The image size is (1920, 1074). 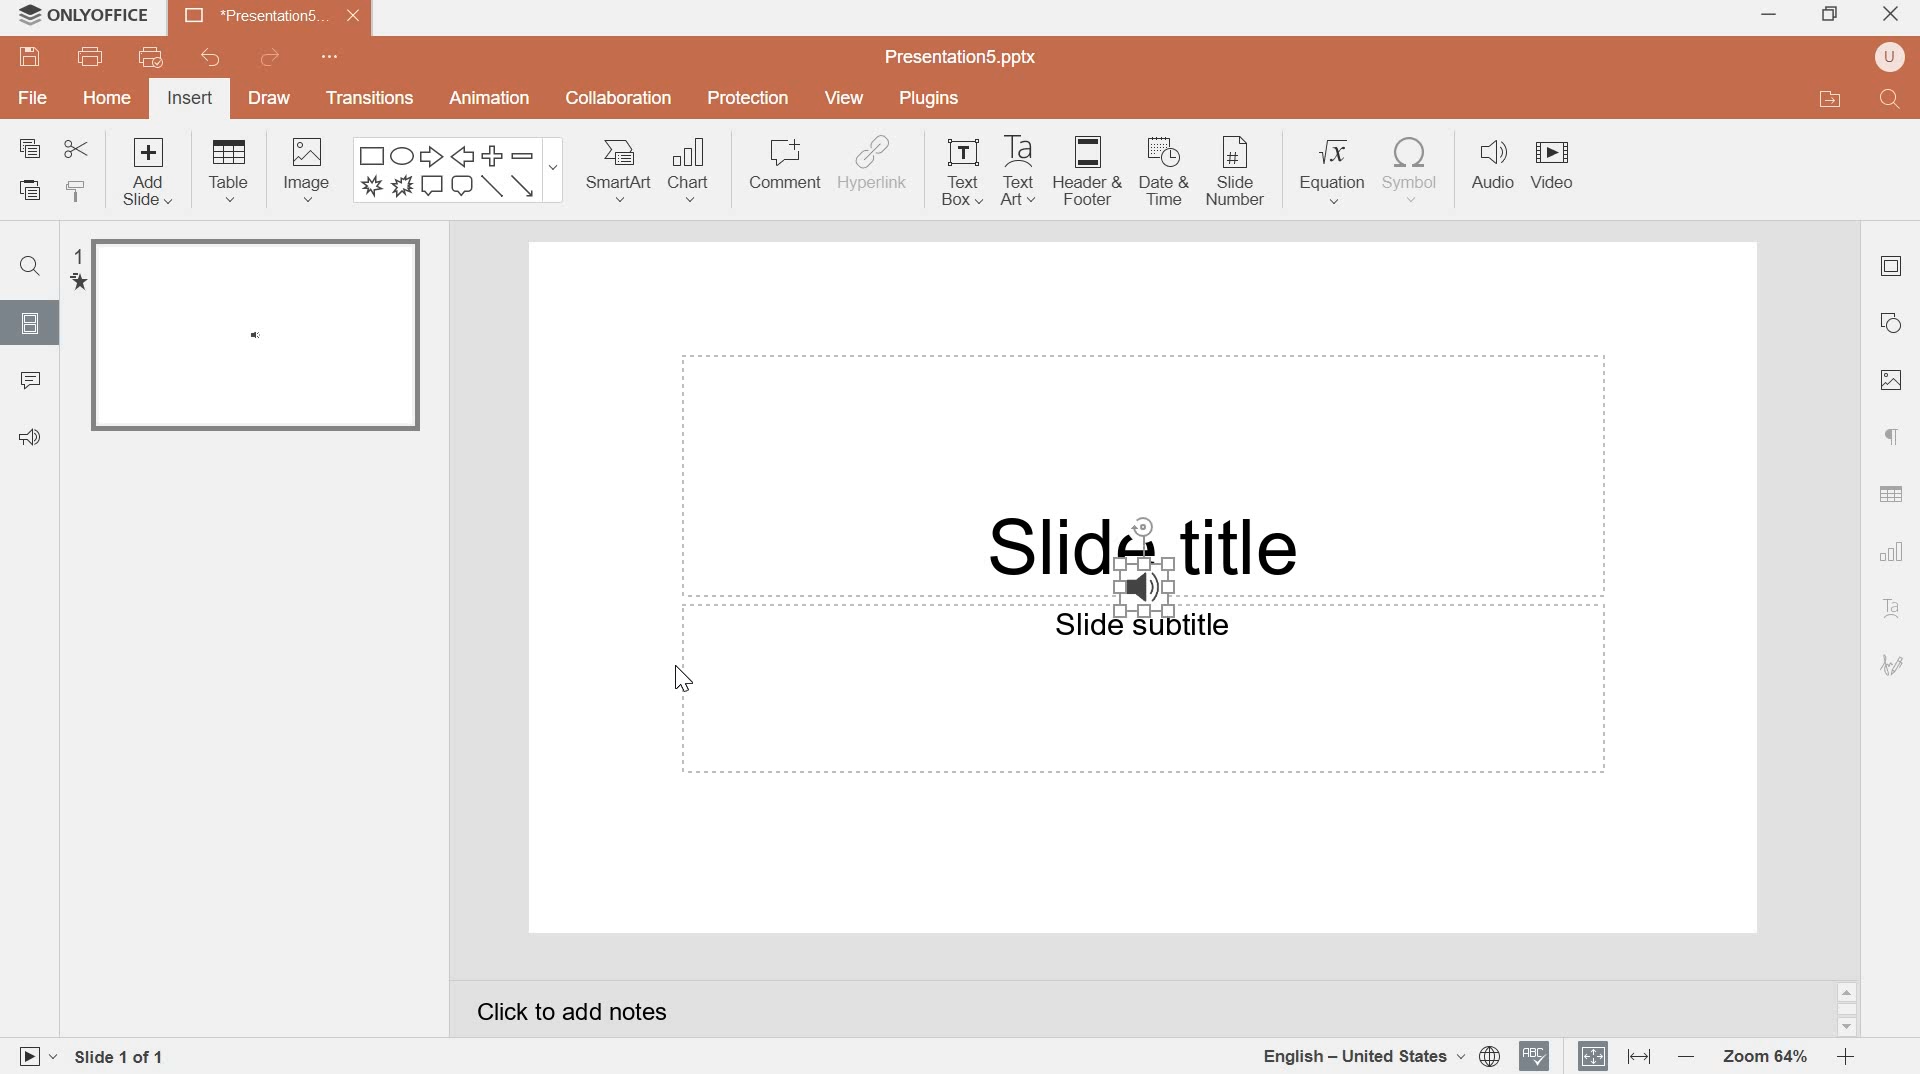 I want to click on paragraph settings, so click(x=1886, y=438).